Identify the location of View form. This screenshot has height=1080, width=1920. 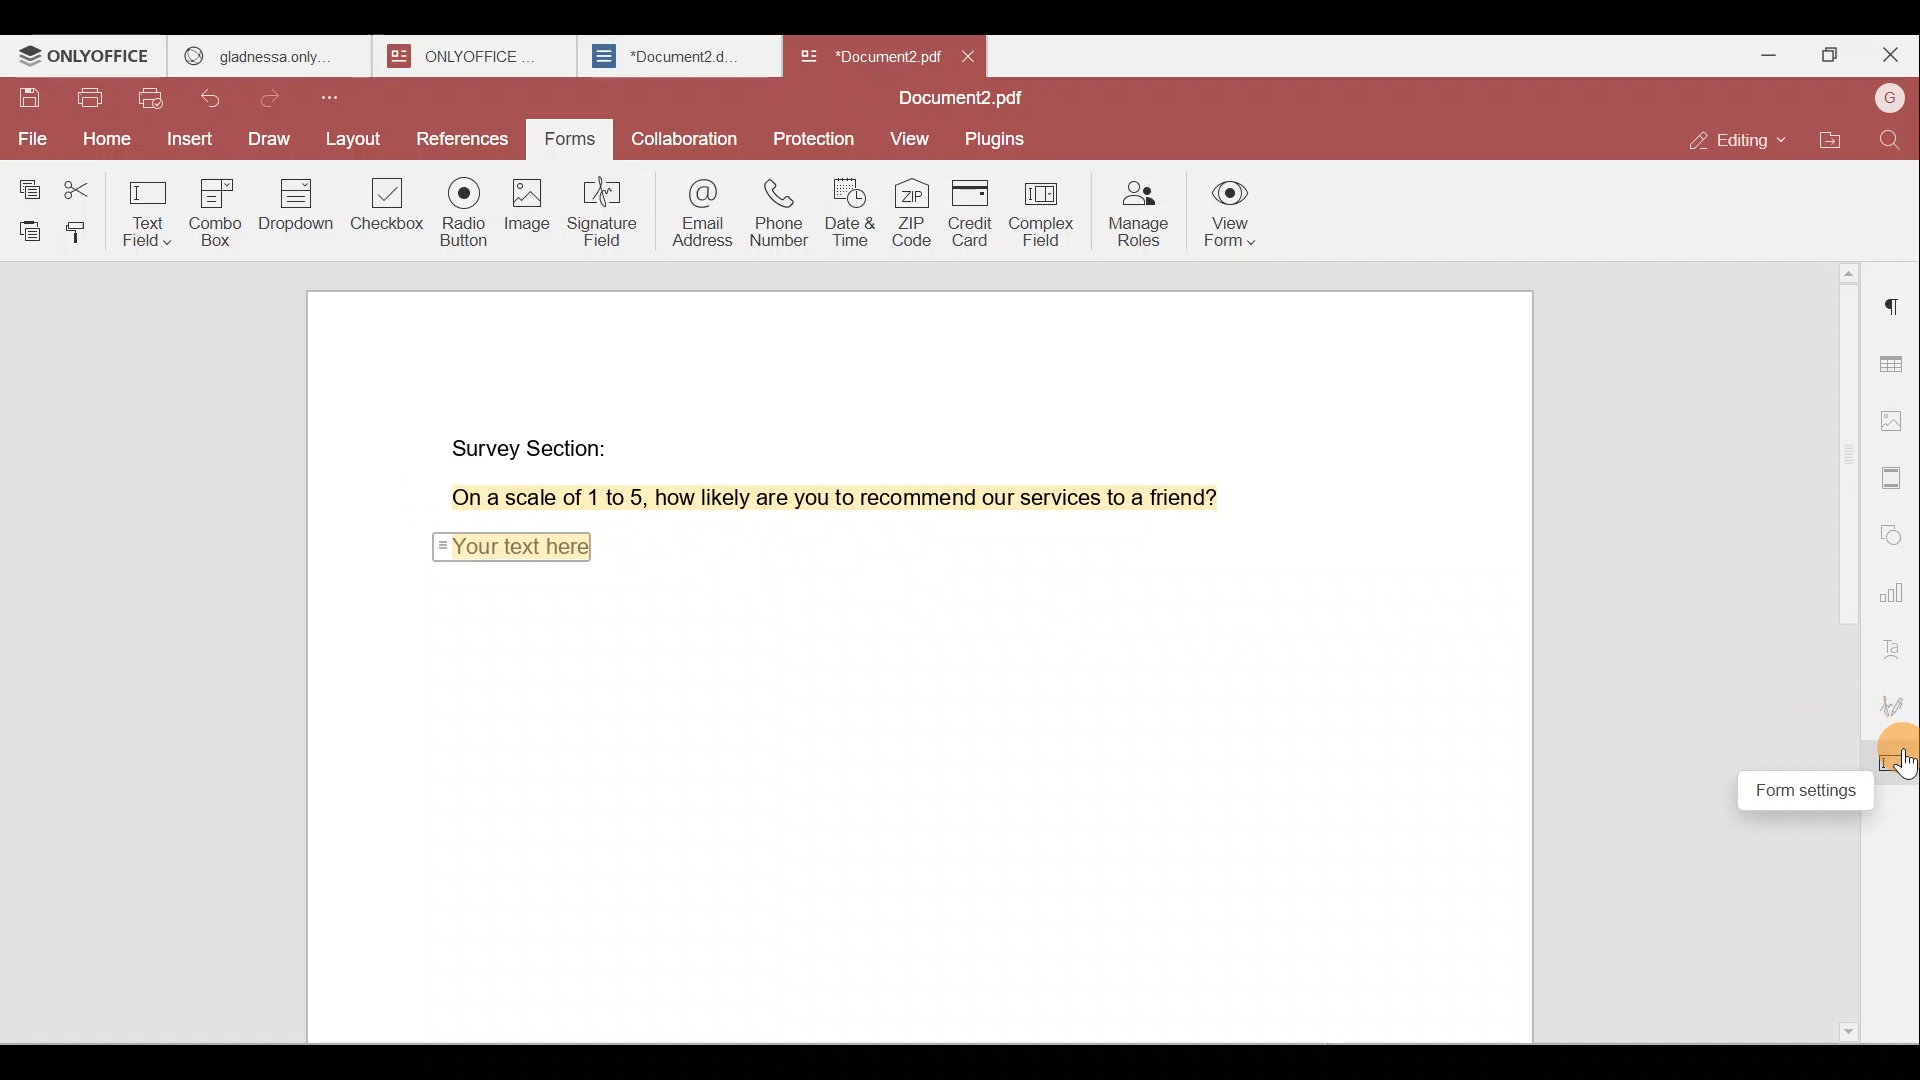
(1230, 216).